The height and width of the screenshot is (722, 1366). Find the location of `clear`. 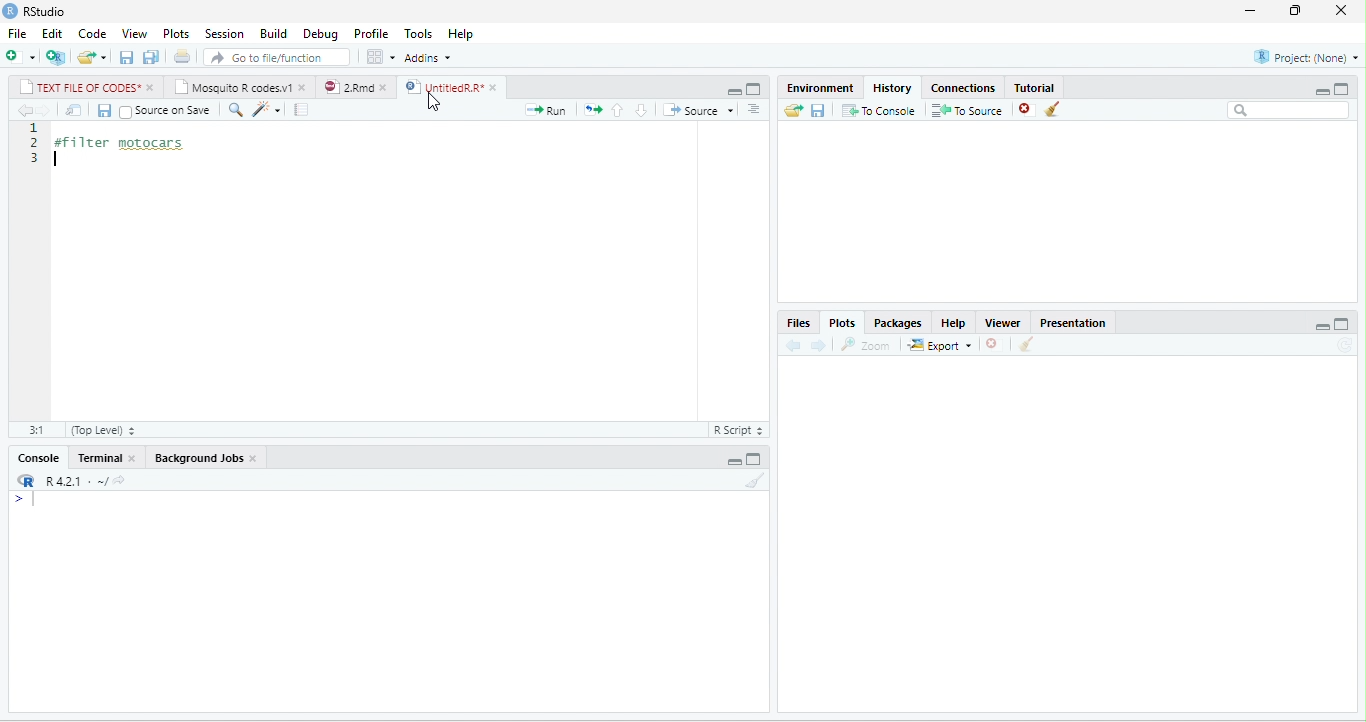

clear is located at coordinates (1026, 344).